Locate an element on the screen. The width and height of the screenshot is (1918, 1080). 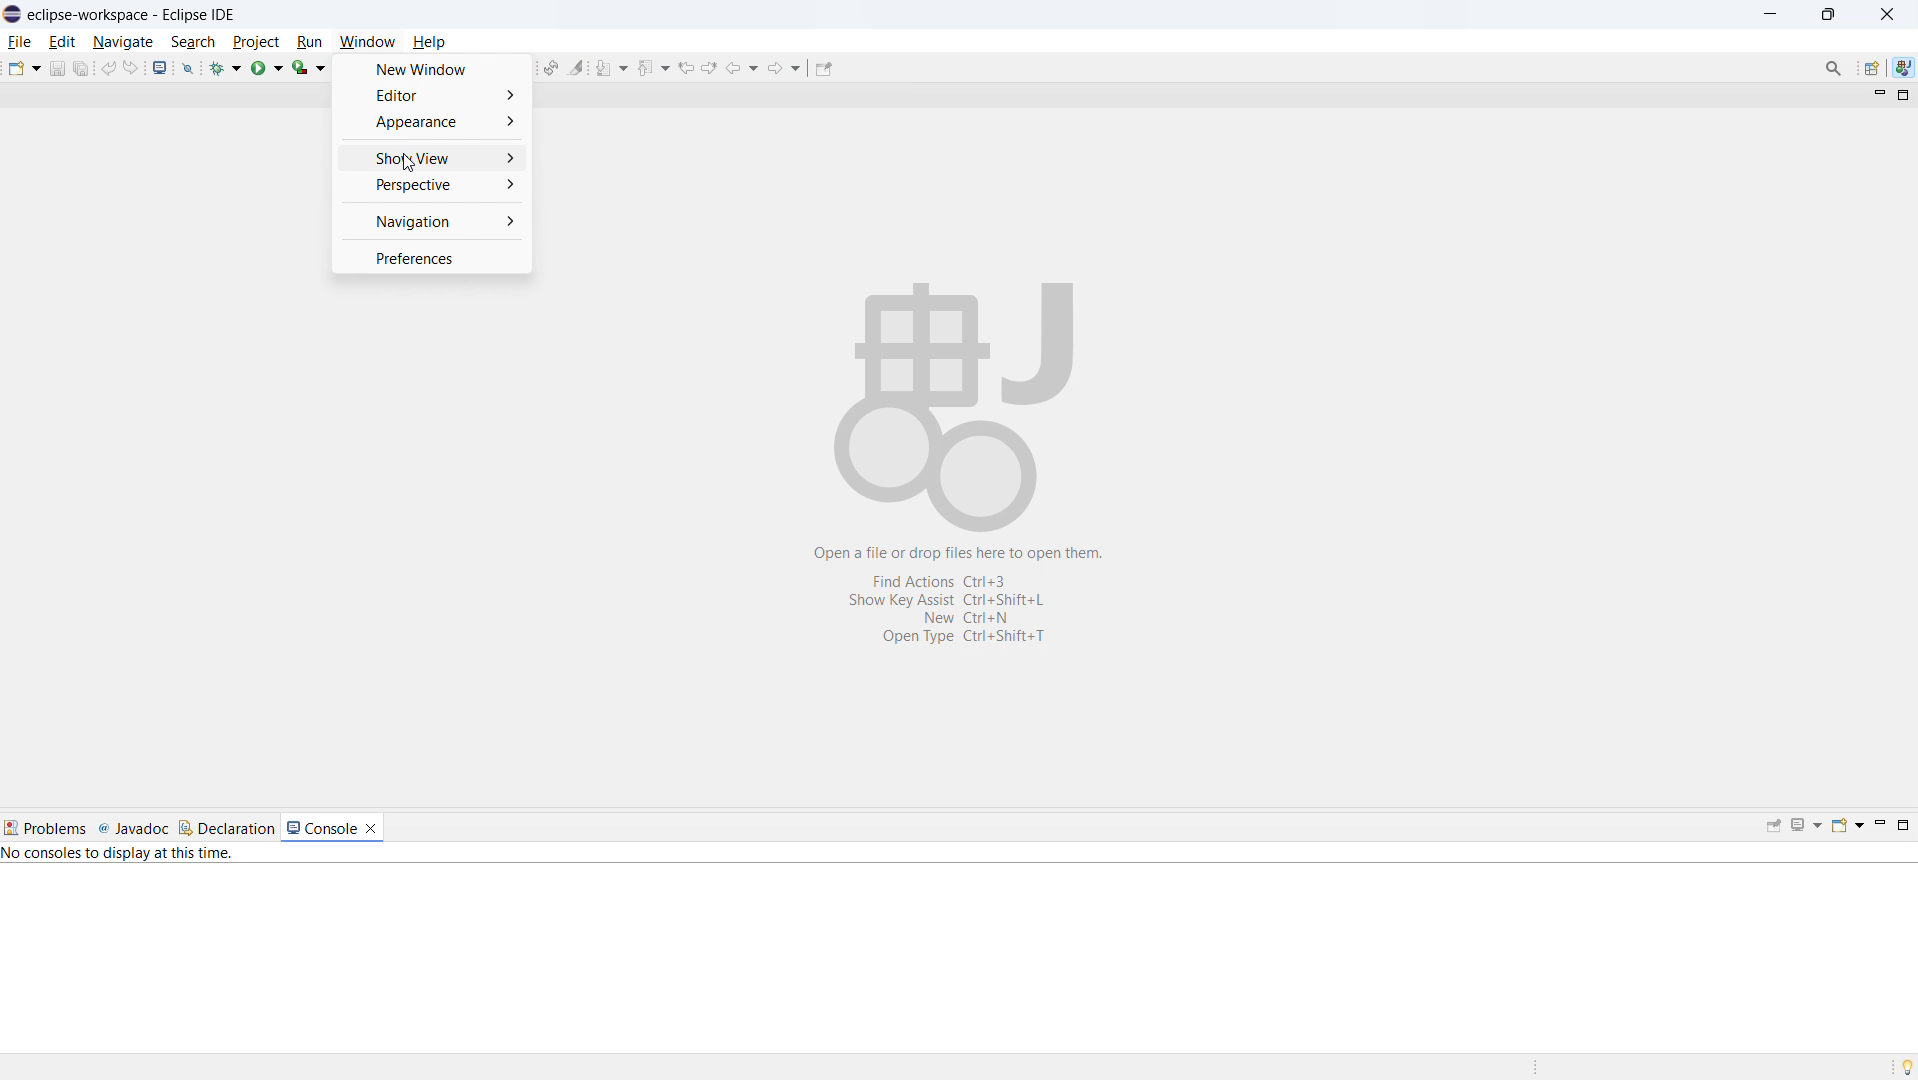
Workspace is located at coordinates (957, 403).